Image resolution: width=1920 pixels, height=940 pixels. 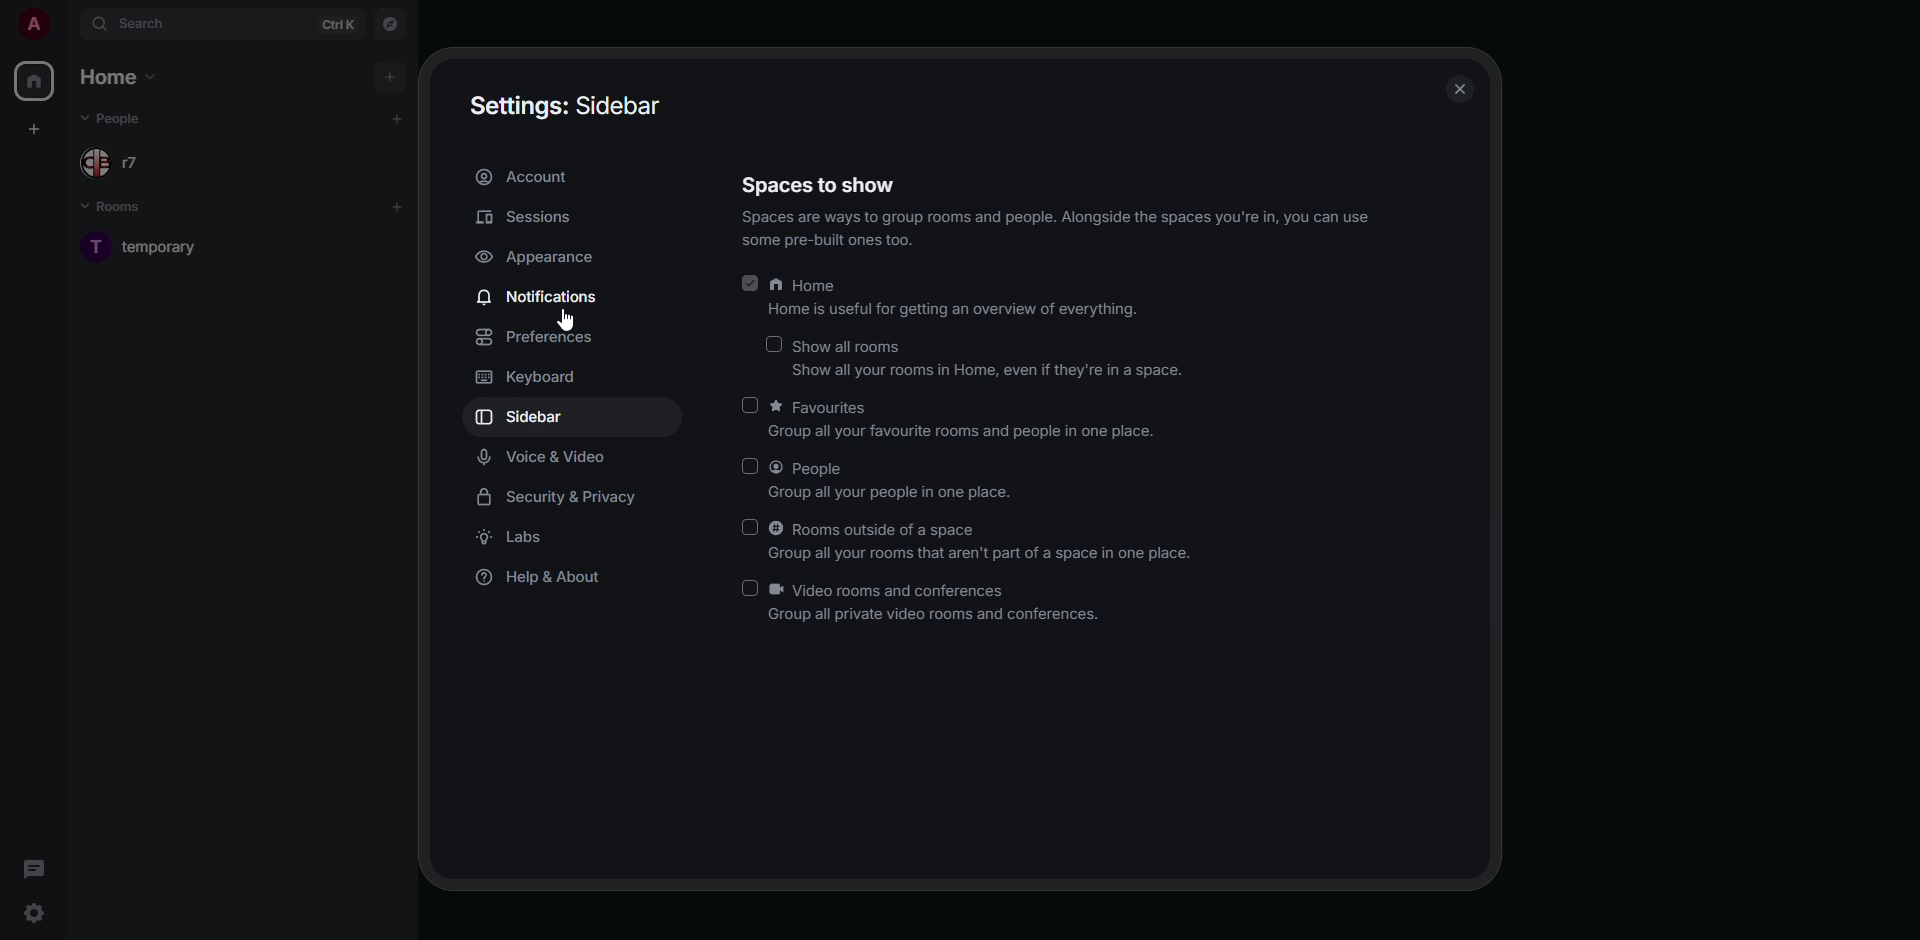 I want to click on enabled, so click(x=752, y=285).